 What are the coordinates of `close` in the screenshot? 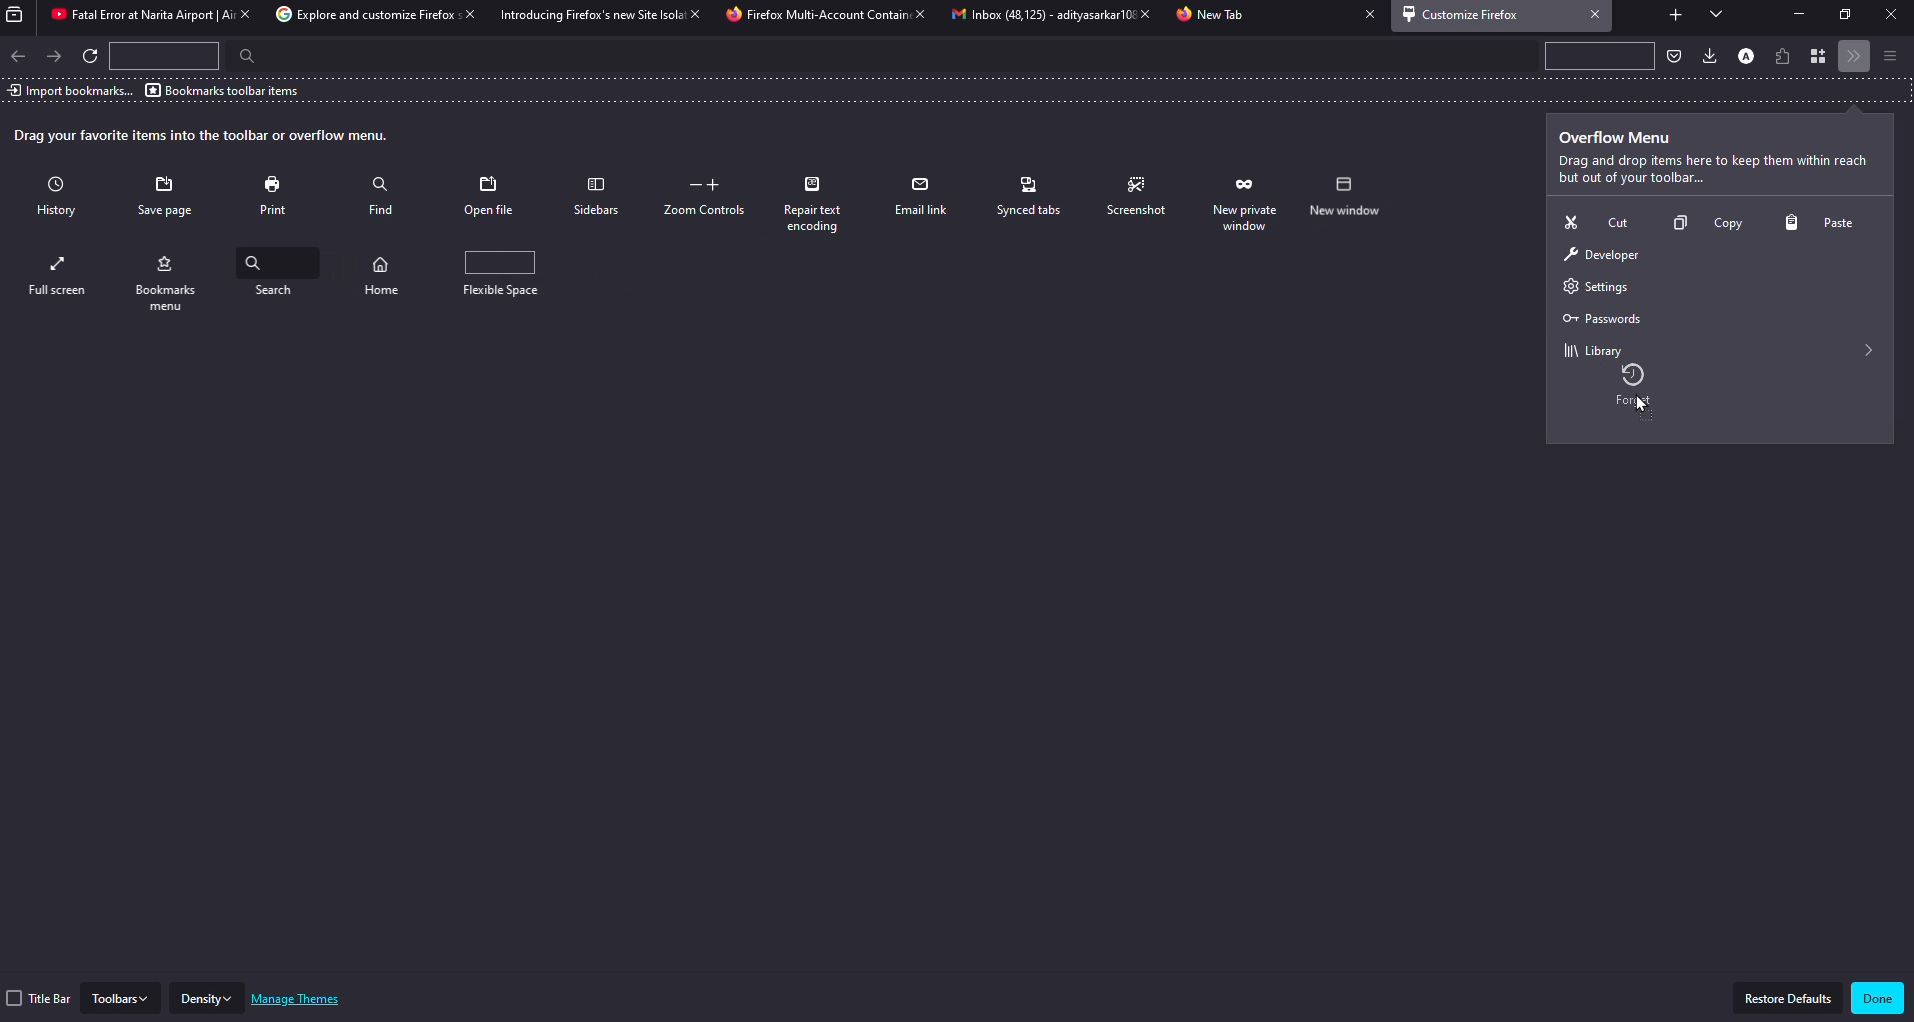 It's located at (1889, 15).